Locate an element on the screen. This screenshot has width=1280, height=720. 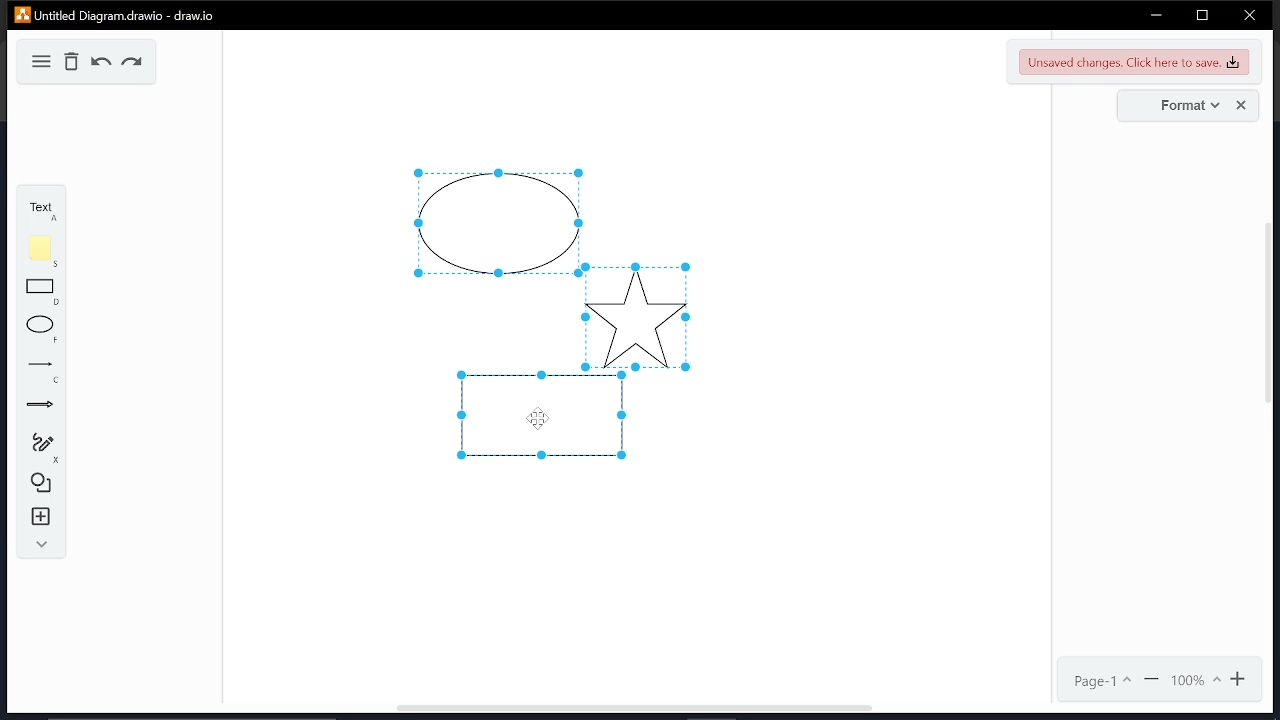
text is located at coordinates (38, 209).